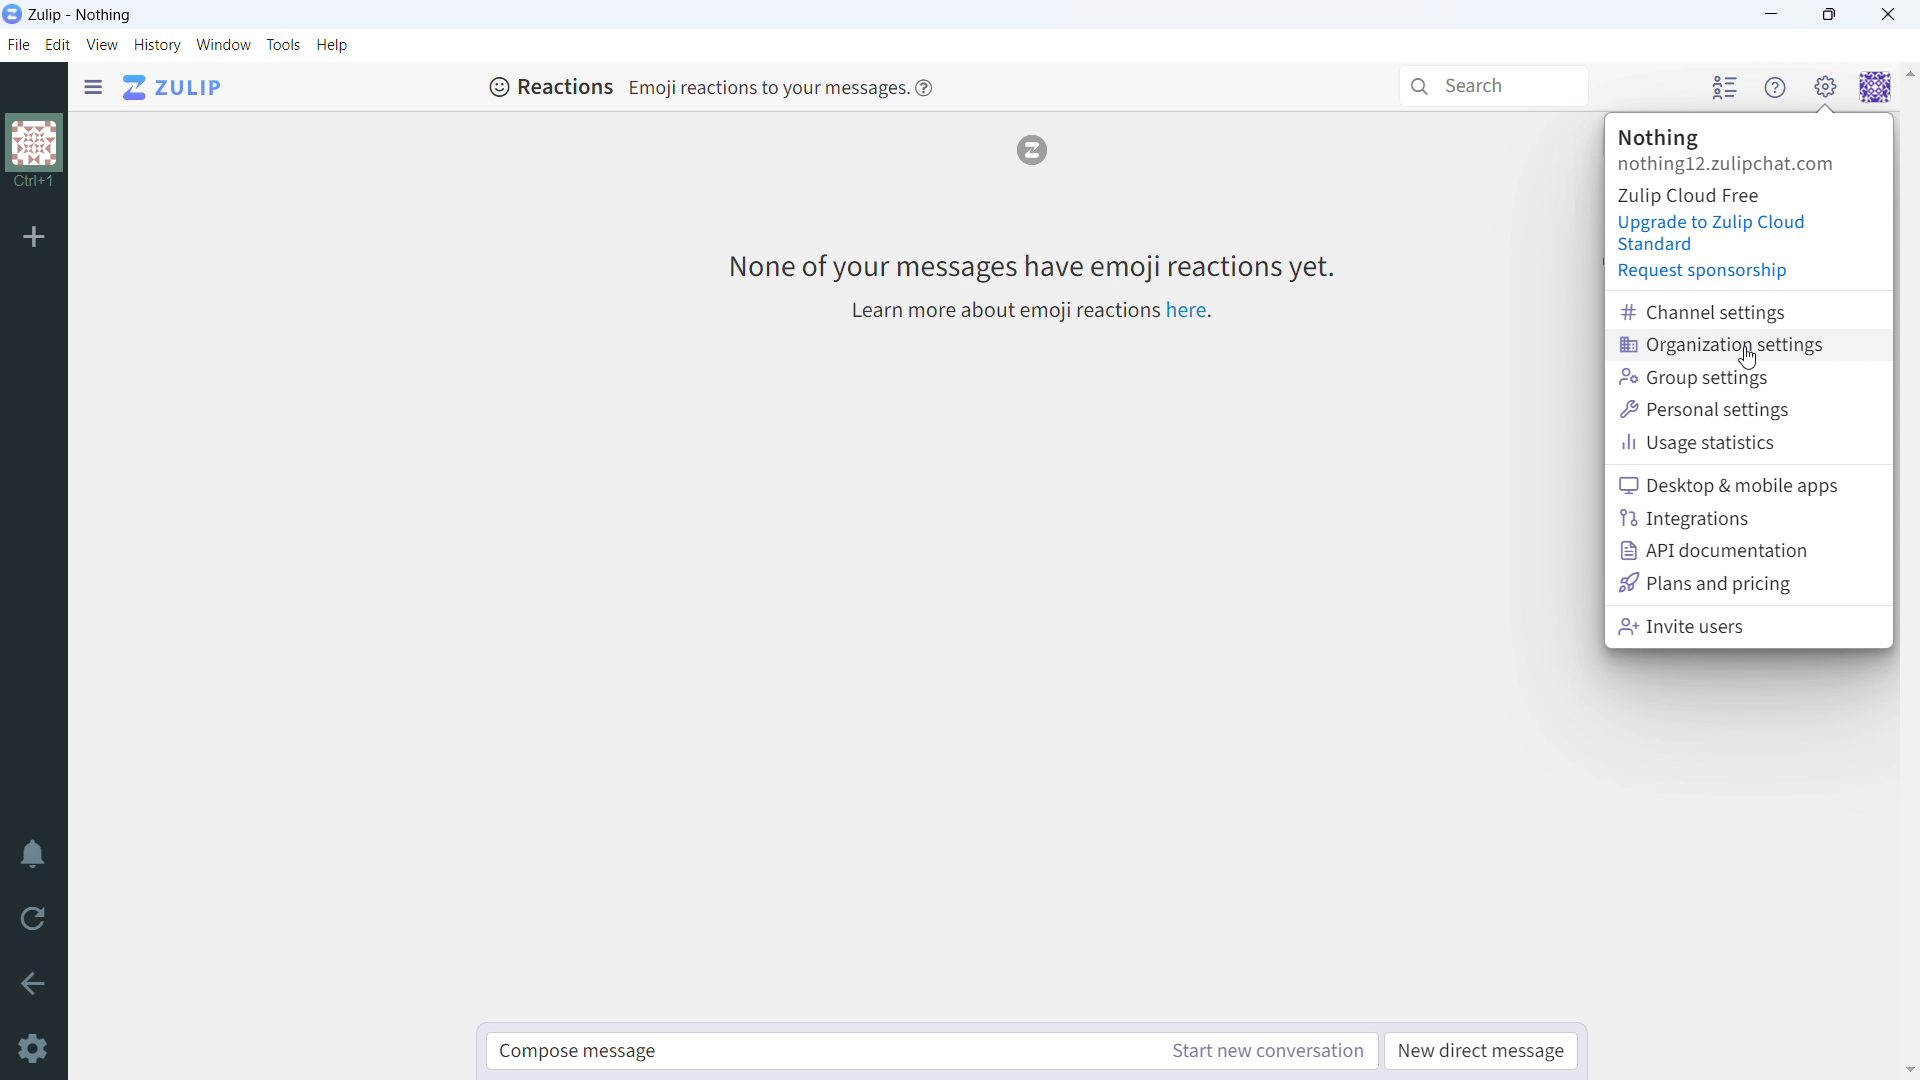  Describe the element at coordinates (93, 87) in the screenshot. I see `open sidebar menu` at that location.